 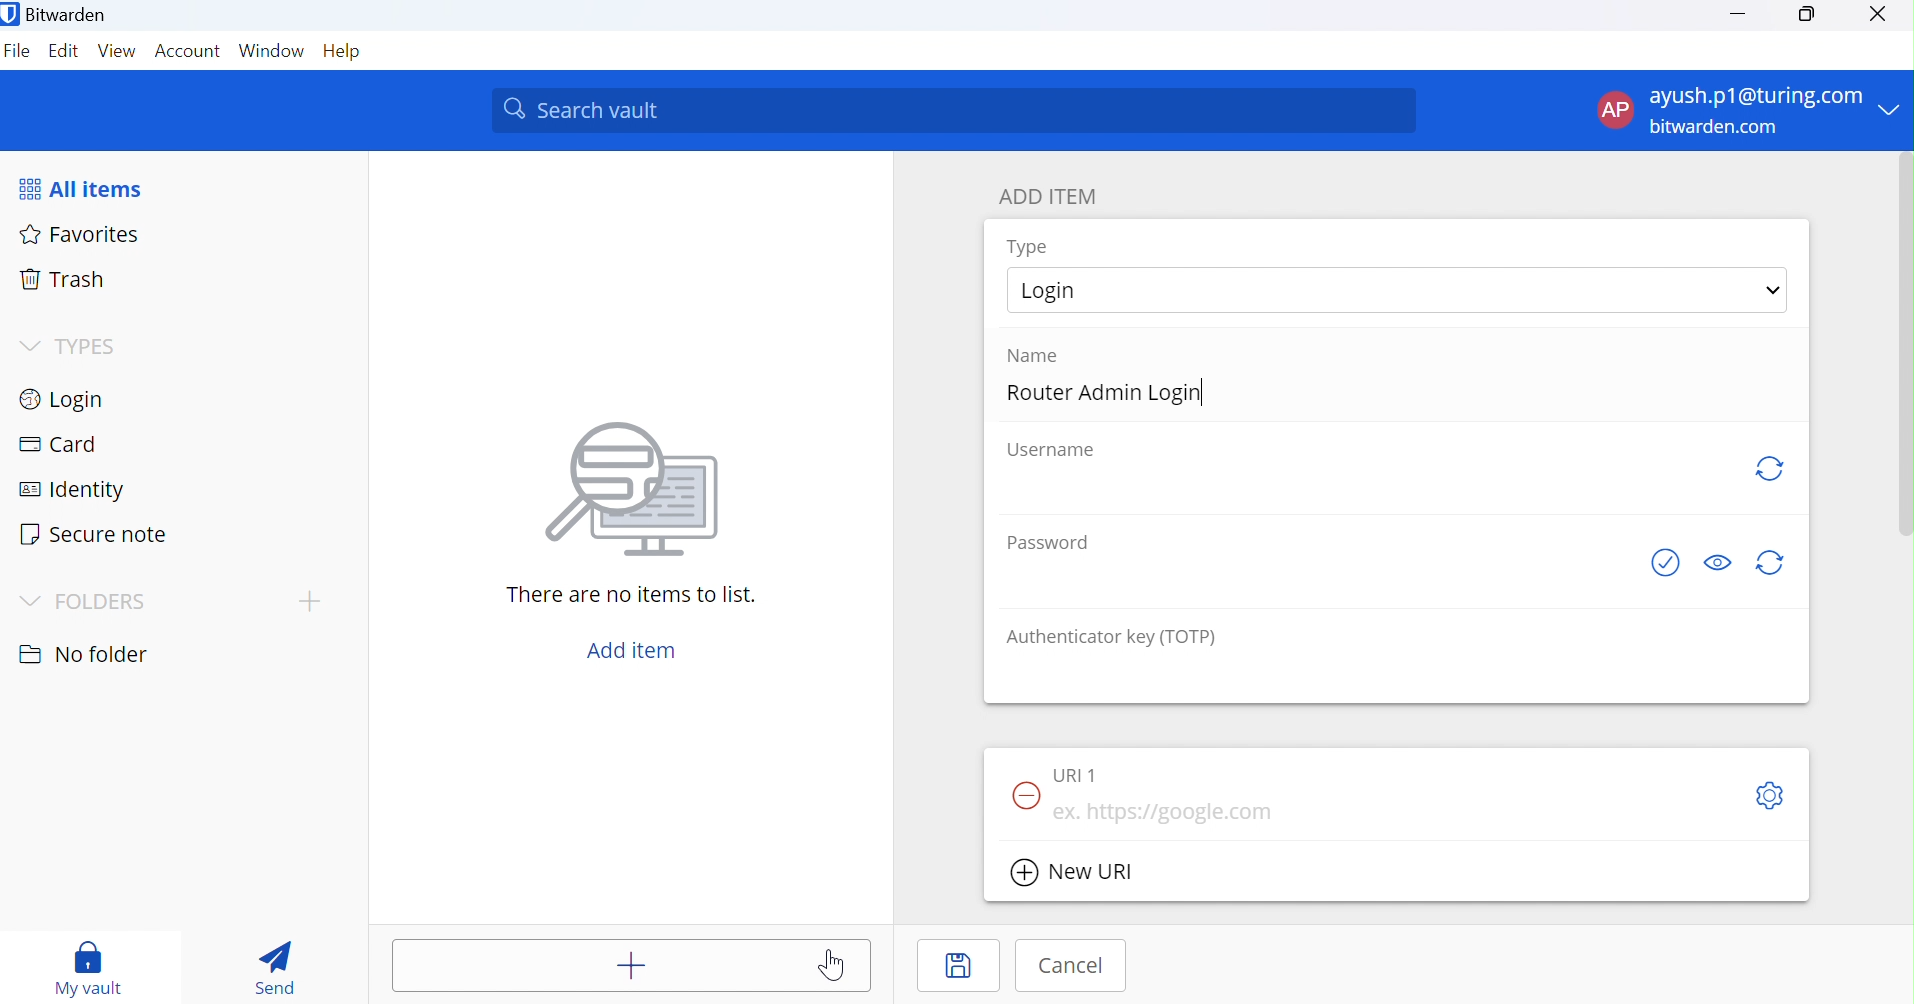 What do you see at coordinates (1112, 636) in the screenshot?
I see `Authenticator key (TOTP)` at bounding box center [1112, 636].